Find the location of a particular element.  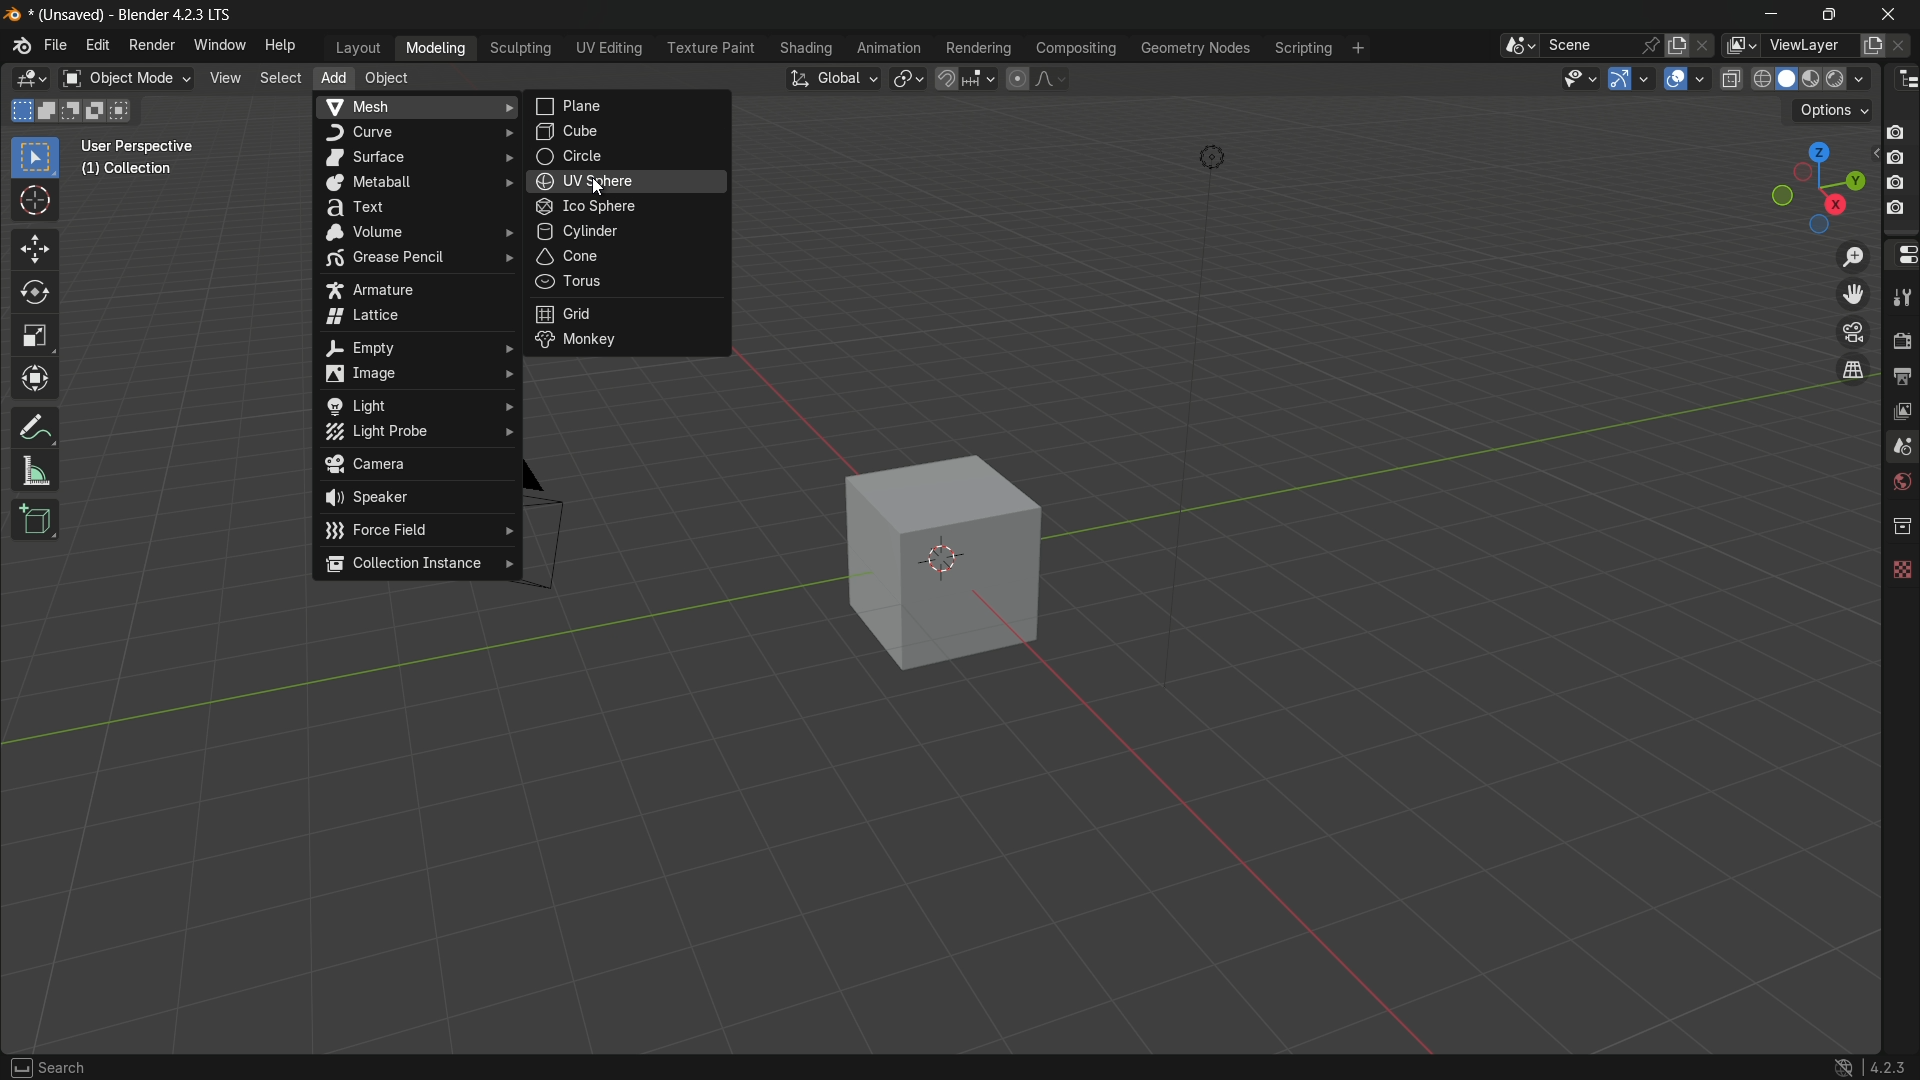

proportional editing object is located at coordinates (1017, 78).